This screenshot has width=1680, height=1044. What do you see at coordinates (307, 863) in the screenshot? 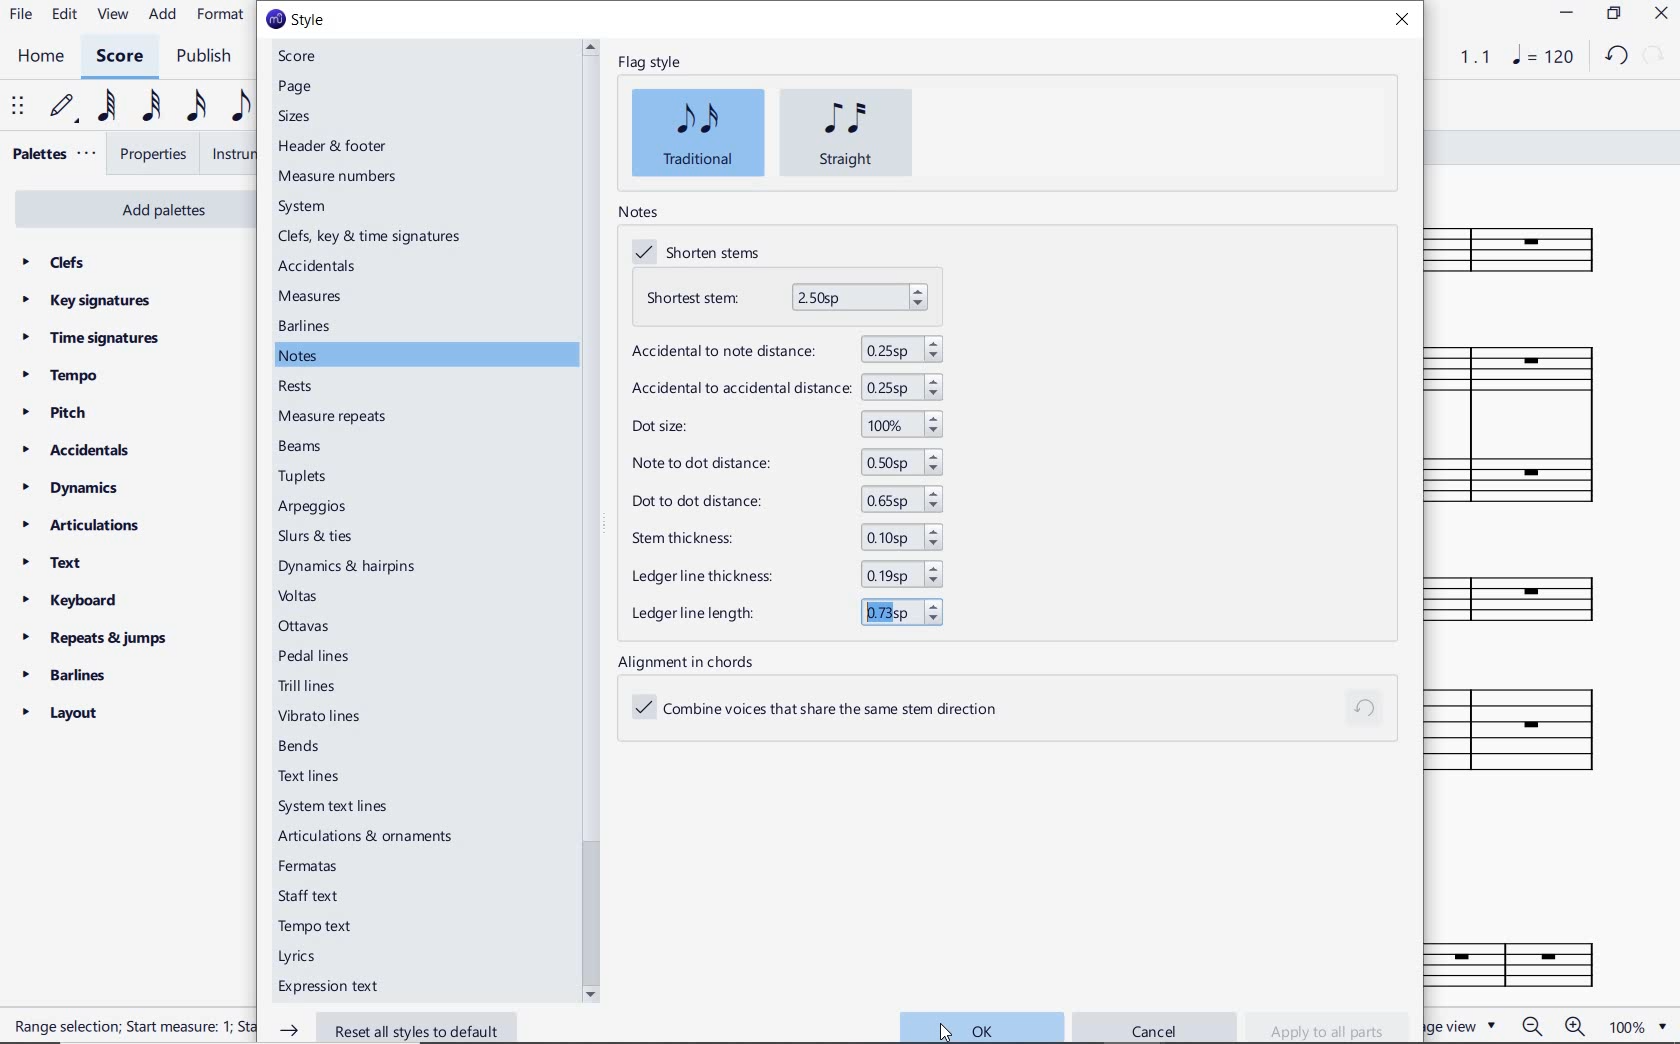
I see `fermatas` at bounding box center [307, 863].